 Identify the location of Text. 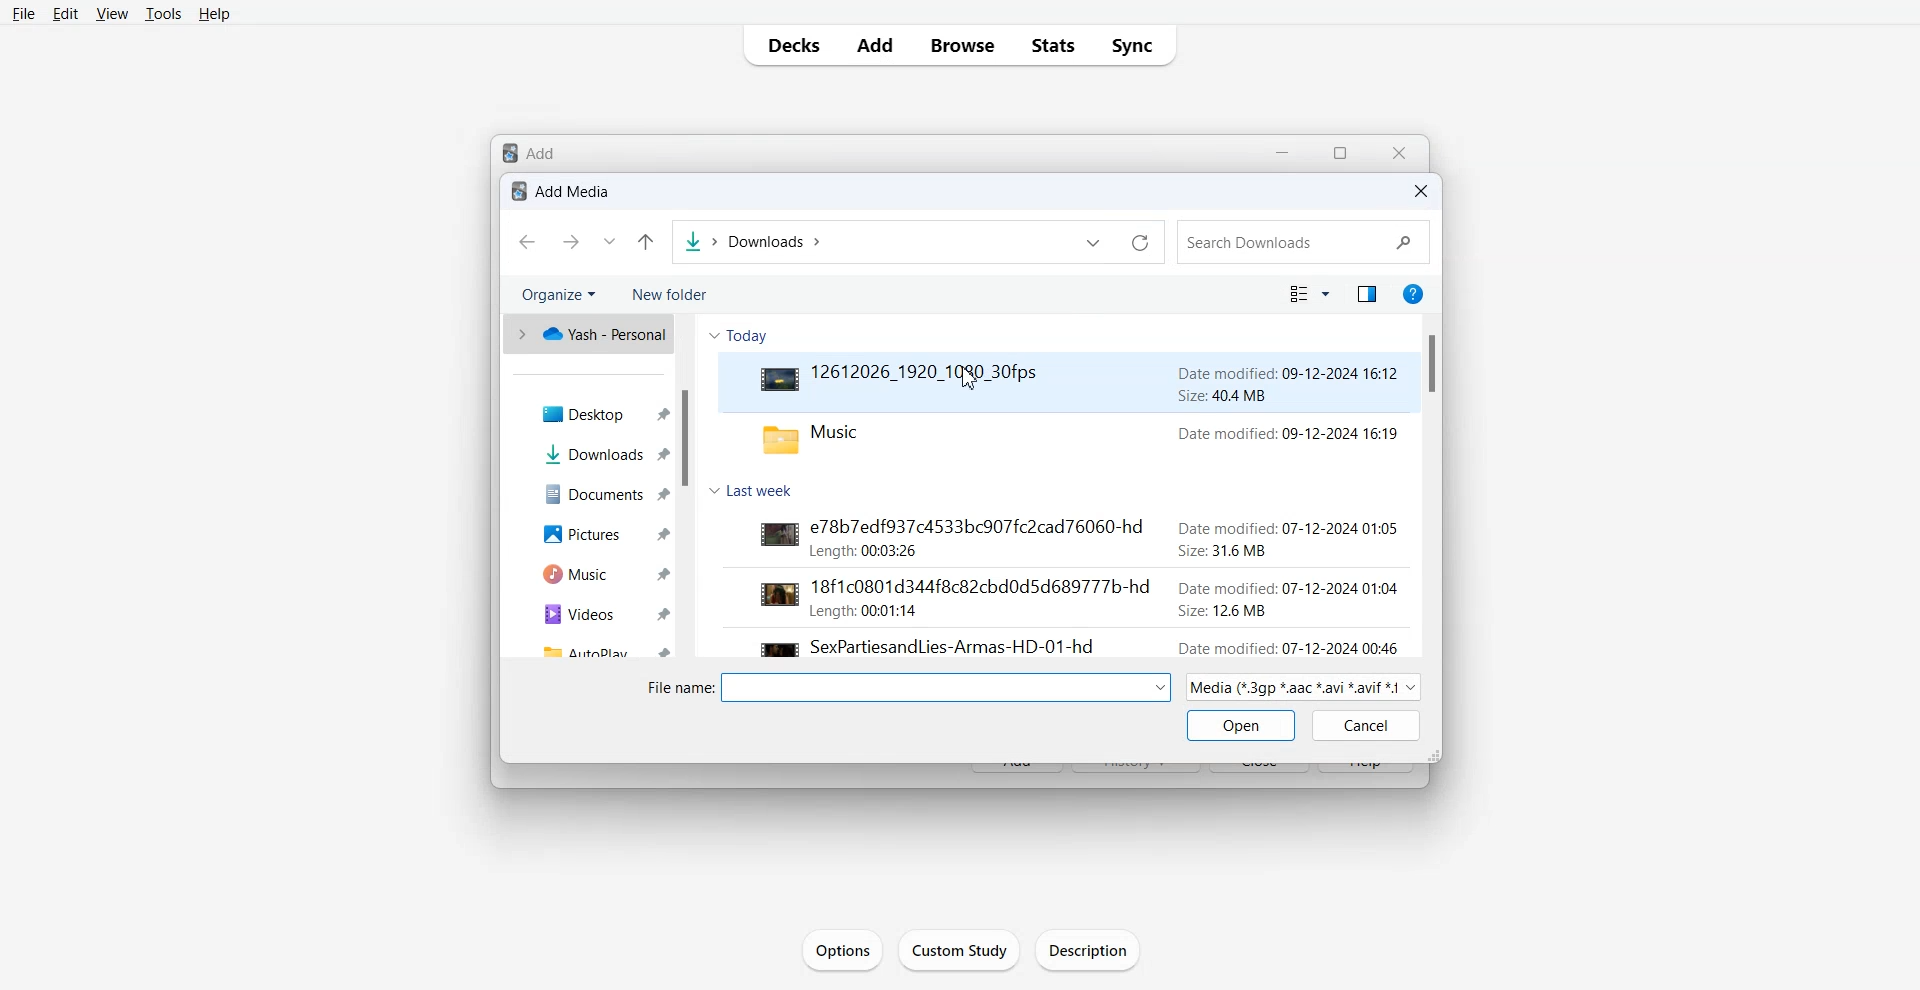
(568, 192).